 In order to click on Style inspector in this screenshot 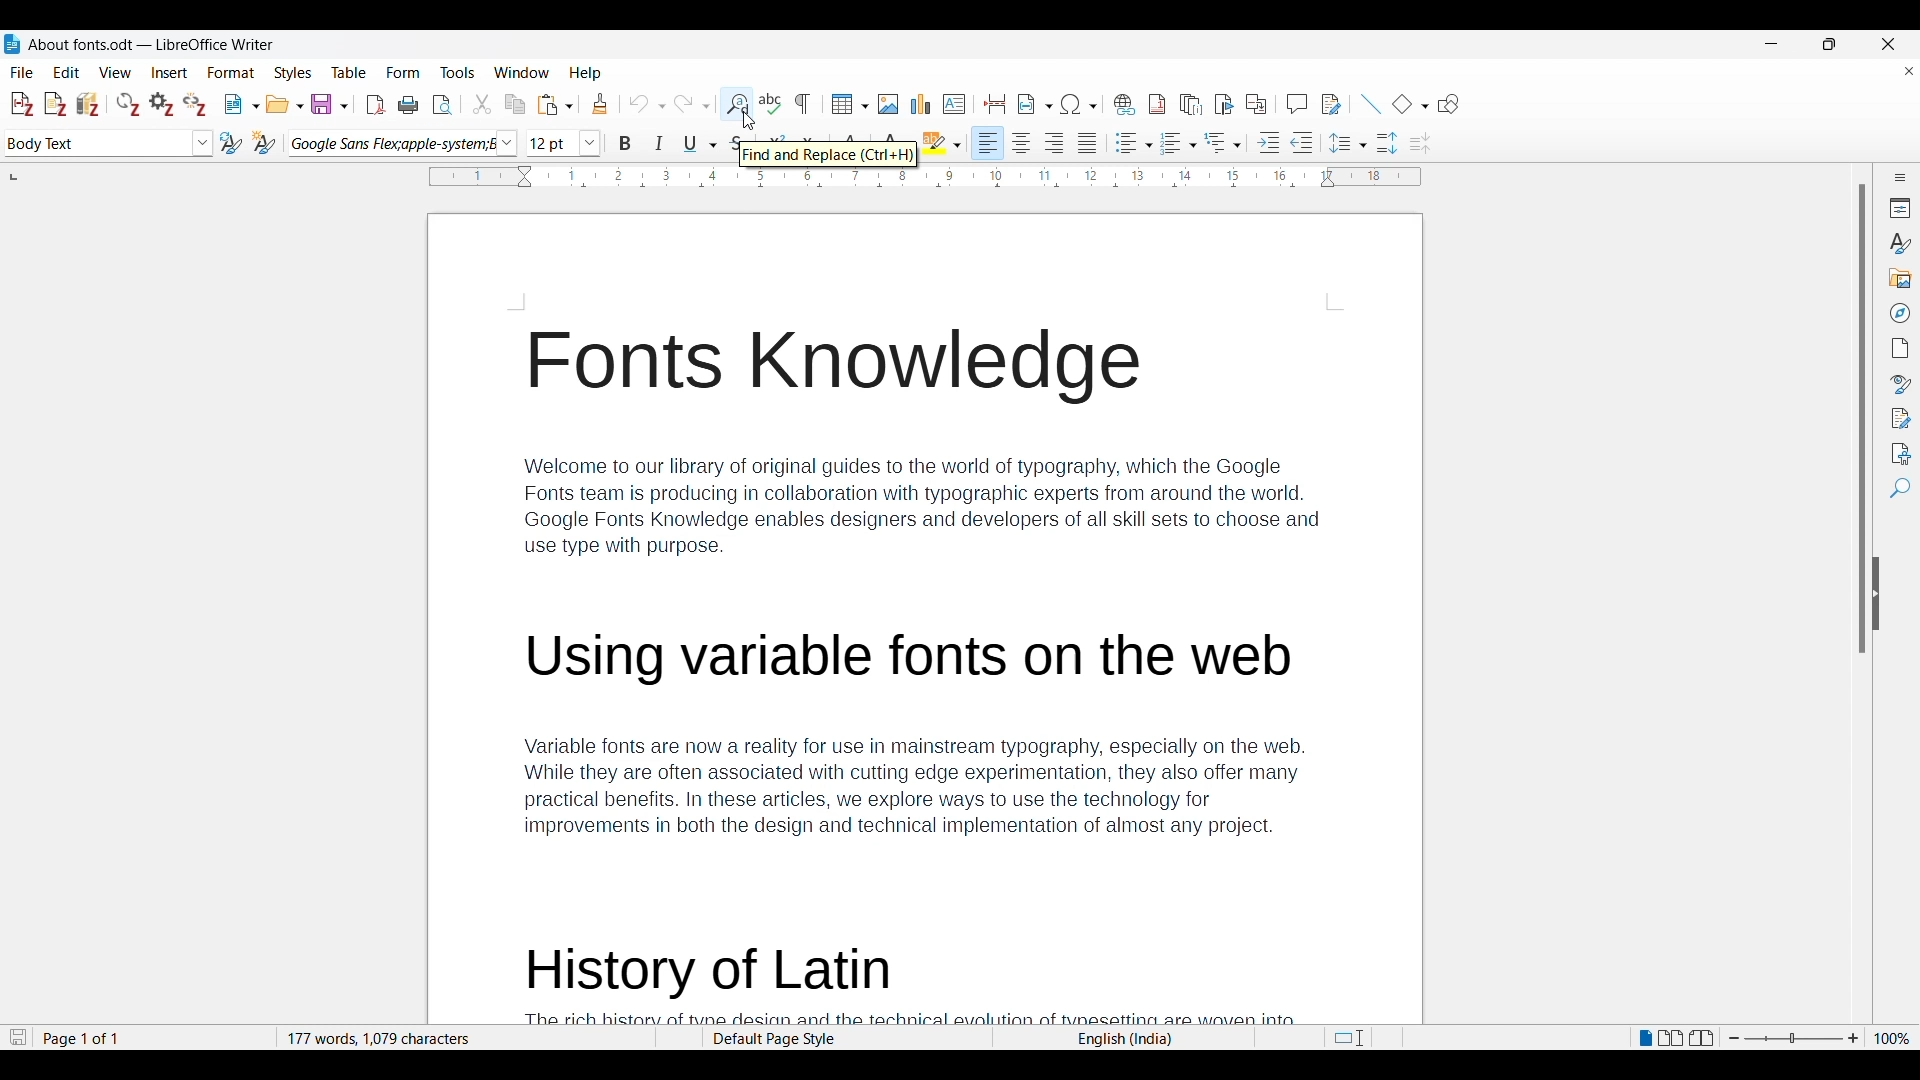, I will do `click(1899, 385)`.